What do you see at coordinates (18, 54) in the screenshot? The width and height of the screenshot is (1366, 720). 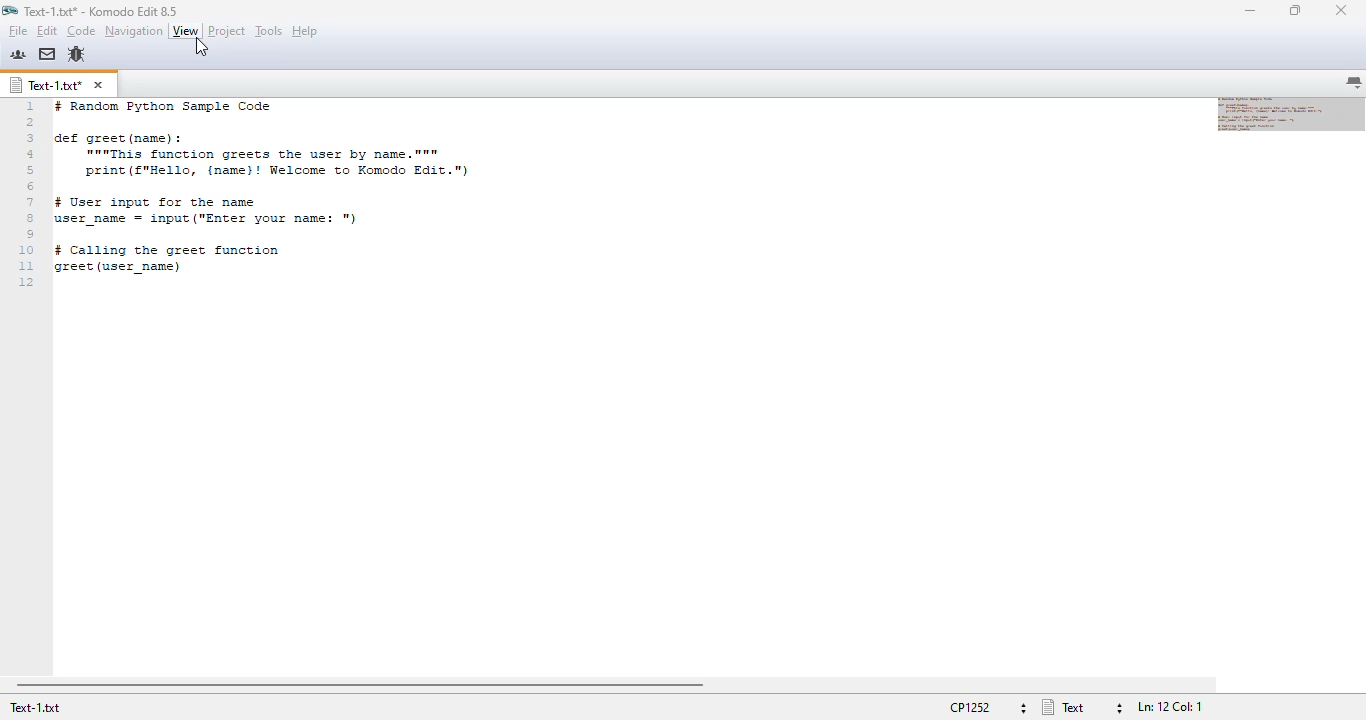 I see `komodo community` at bounding box center [18, 54].